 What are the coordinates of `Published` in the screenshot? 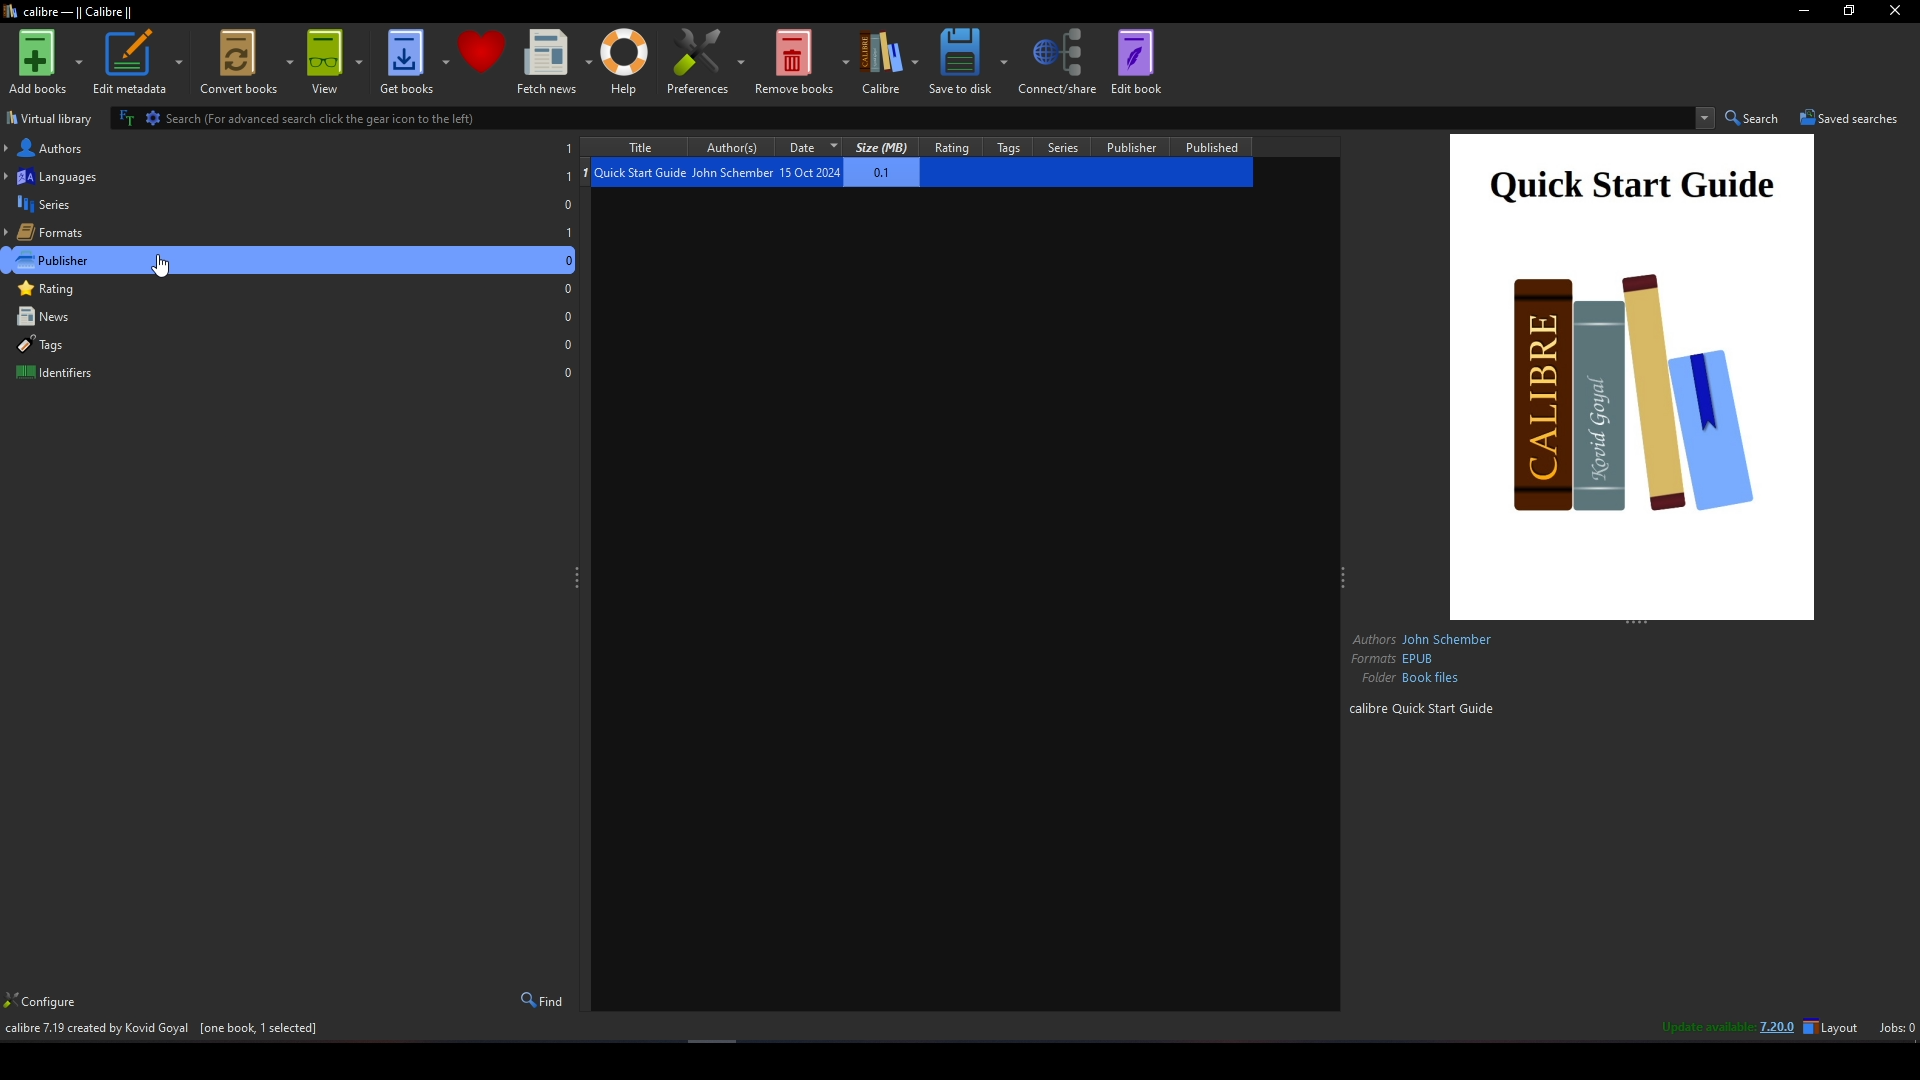 It's located at (1213, 146).